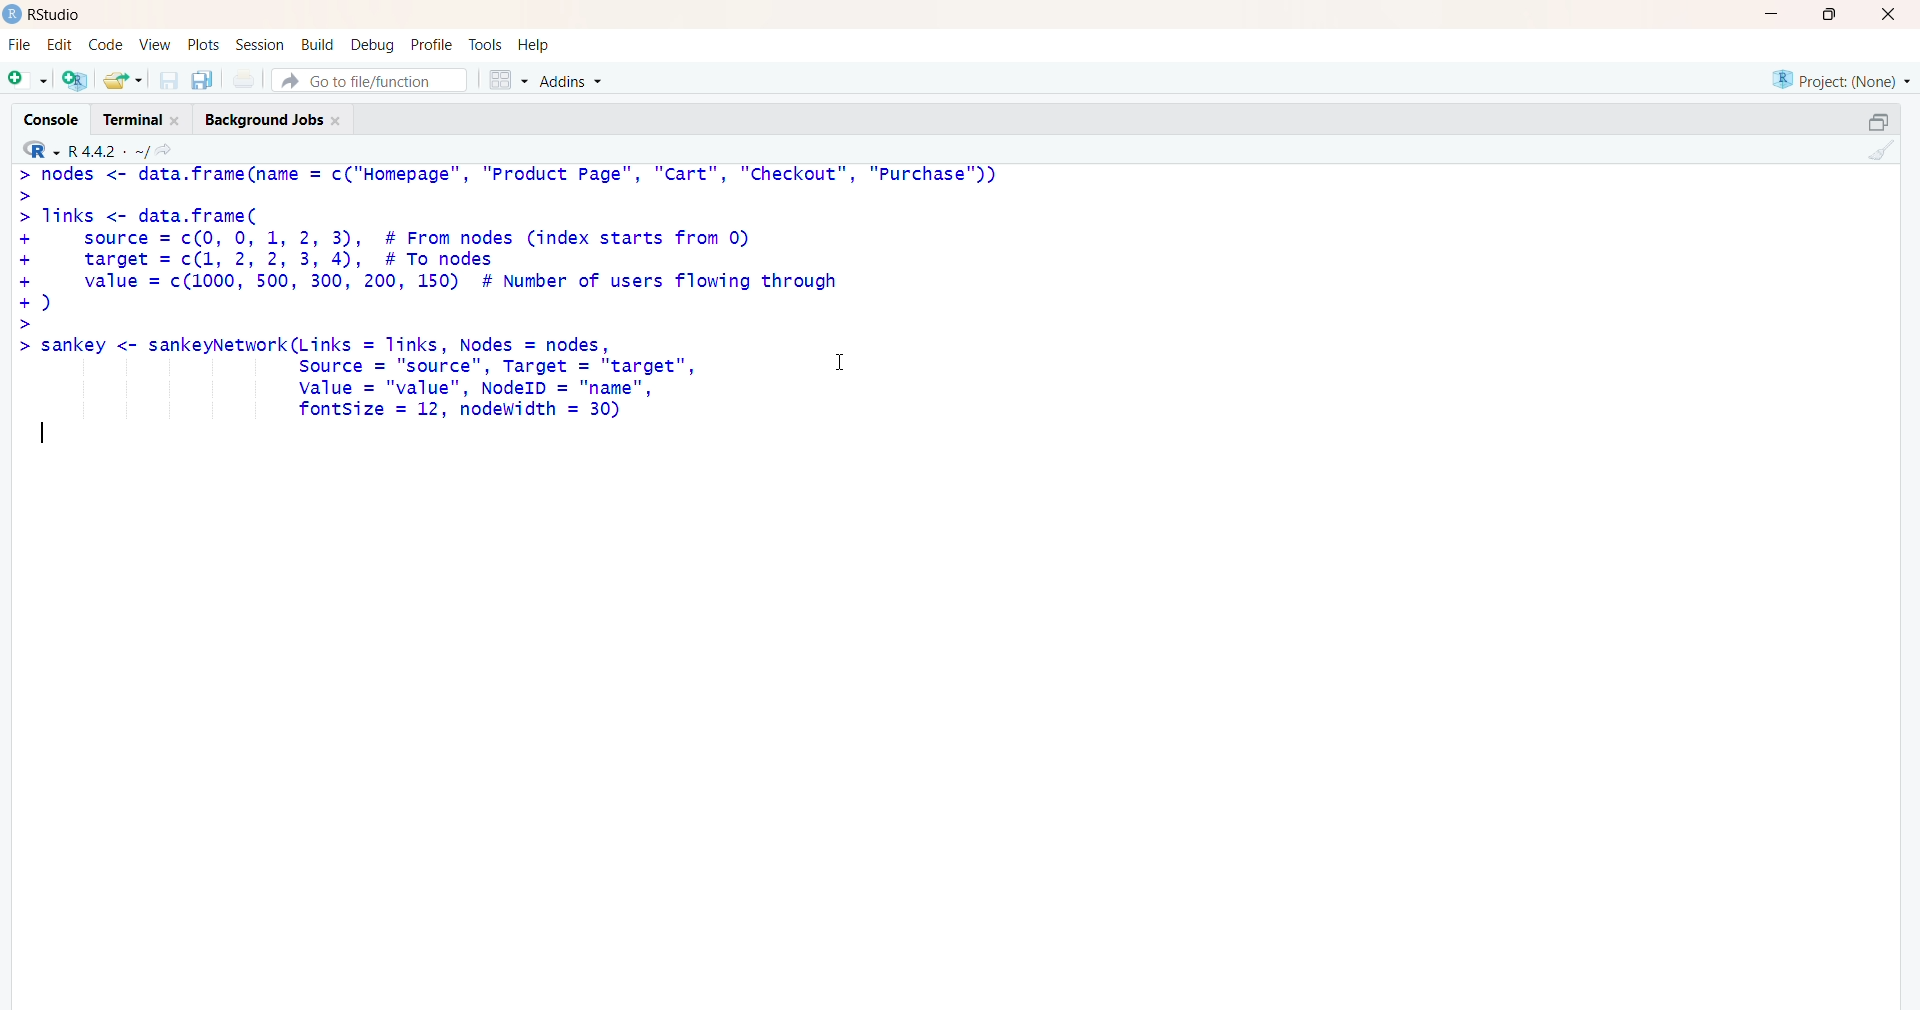 This screenshot has height=1010, width=1920. Describe the element at coordinates (314, 45) in the screenshot. I see `build` at that location.